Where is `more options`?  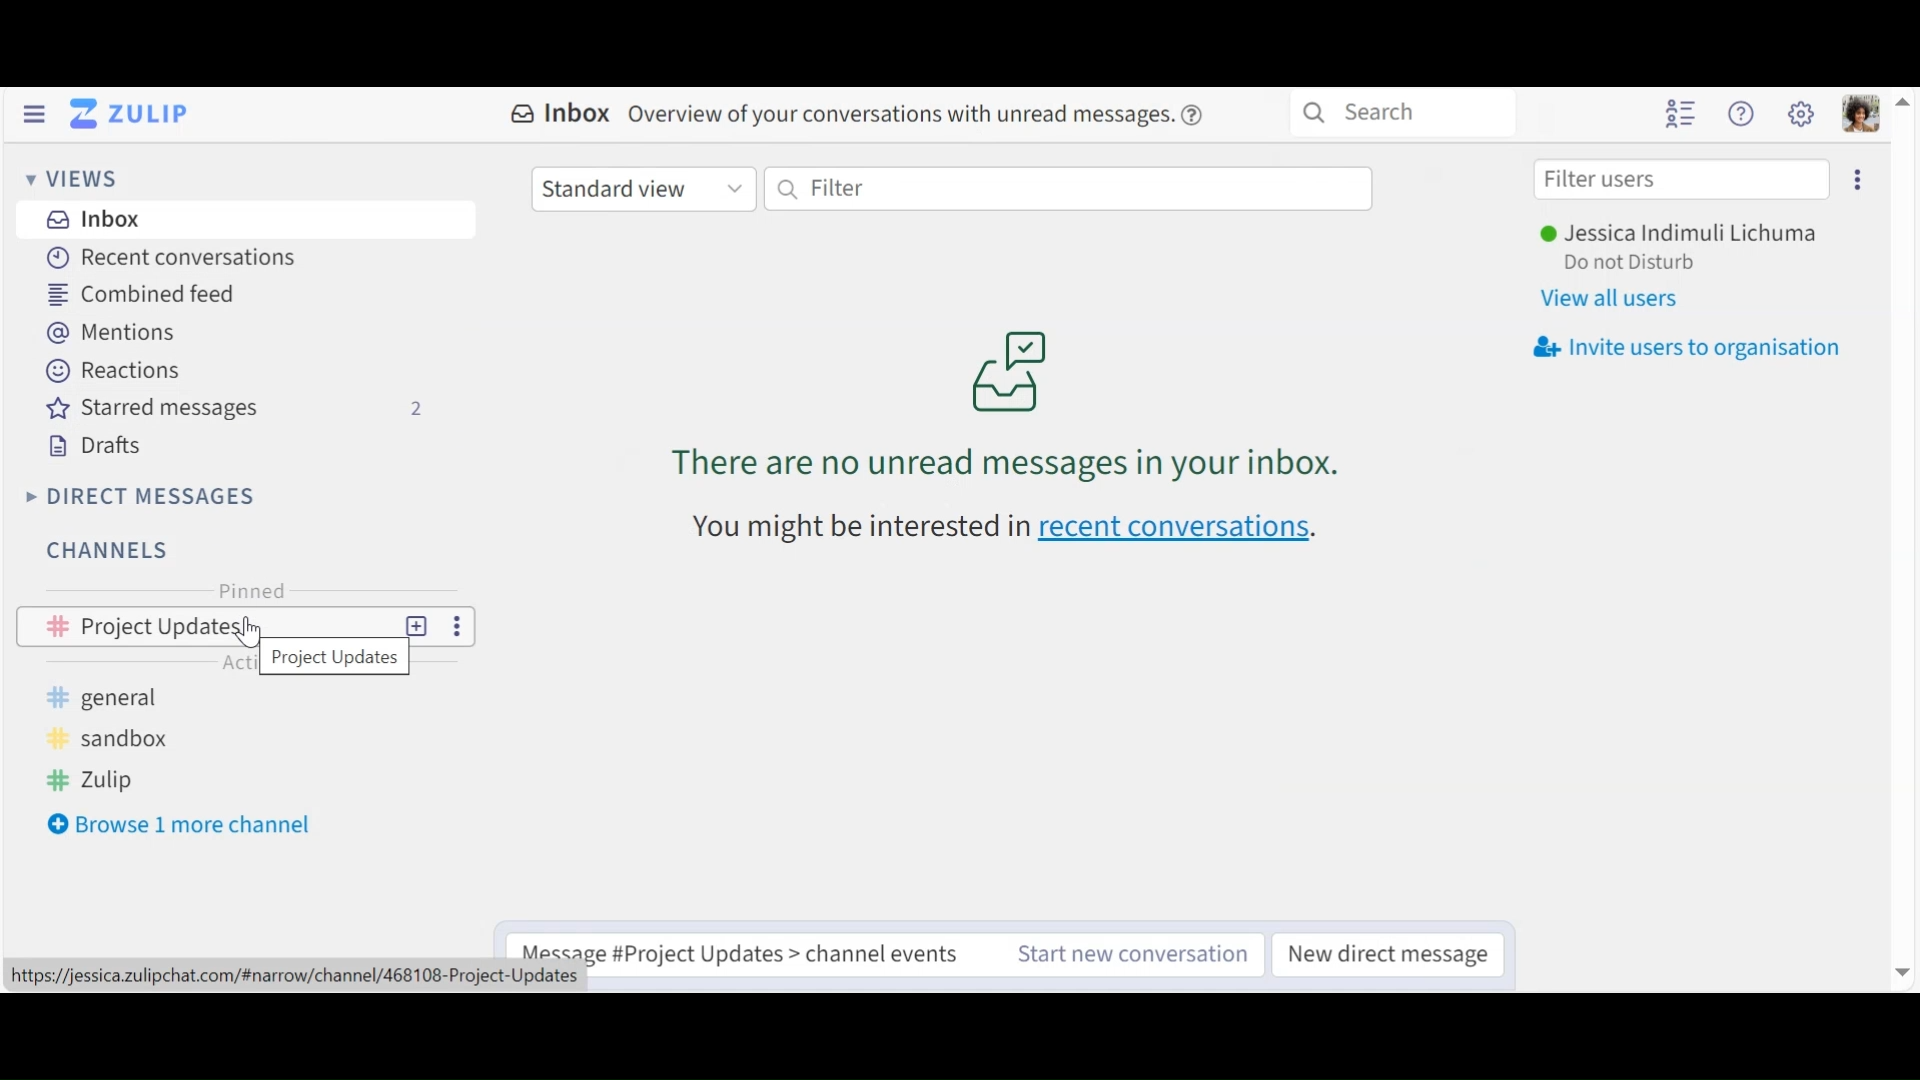
more options is located at coordinates (457, 626).